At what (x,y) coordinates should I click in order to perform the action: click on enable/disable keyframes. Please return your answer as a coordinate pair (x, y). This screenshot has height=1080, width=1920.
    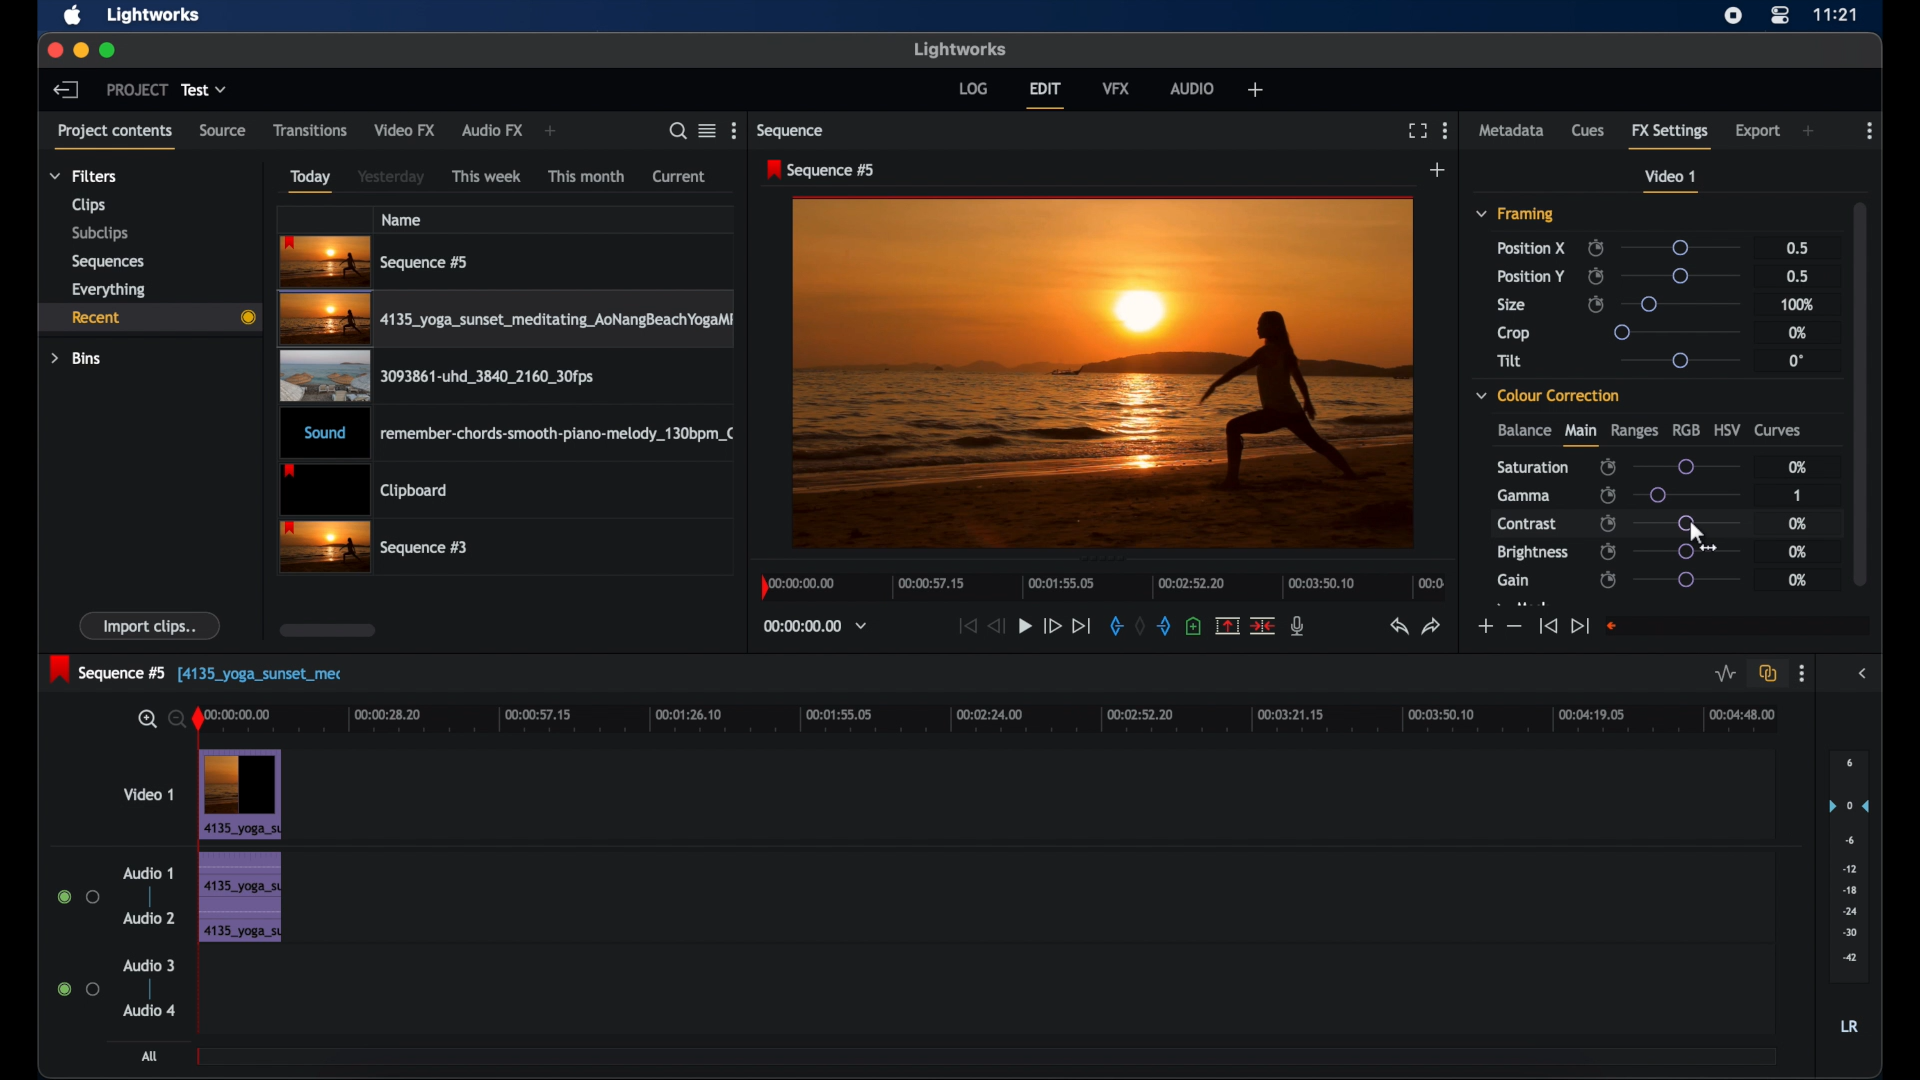
    Looking at the image, I should click on (1608, 551).